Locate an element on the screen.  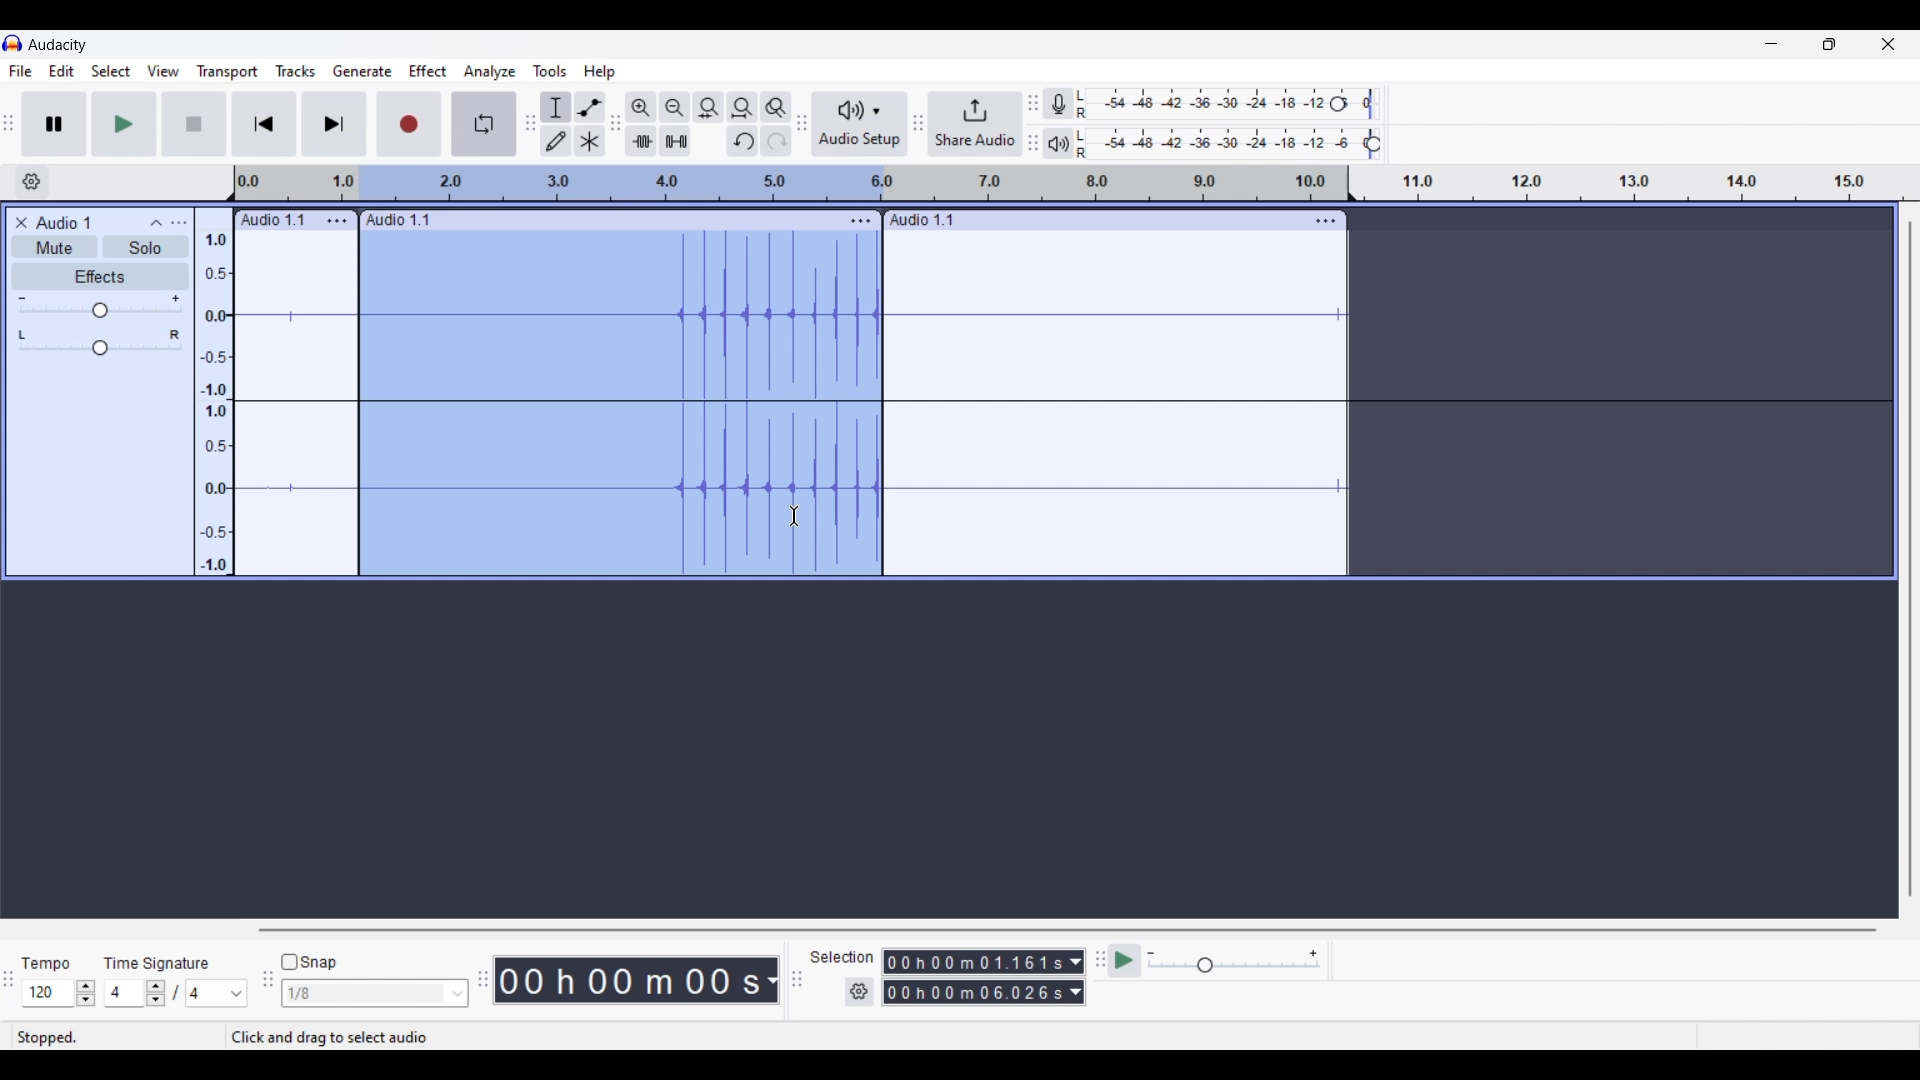
Zoom out is located at coordinates (674, 106).